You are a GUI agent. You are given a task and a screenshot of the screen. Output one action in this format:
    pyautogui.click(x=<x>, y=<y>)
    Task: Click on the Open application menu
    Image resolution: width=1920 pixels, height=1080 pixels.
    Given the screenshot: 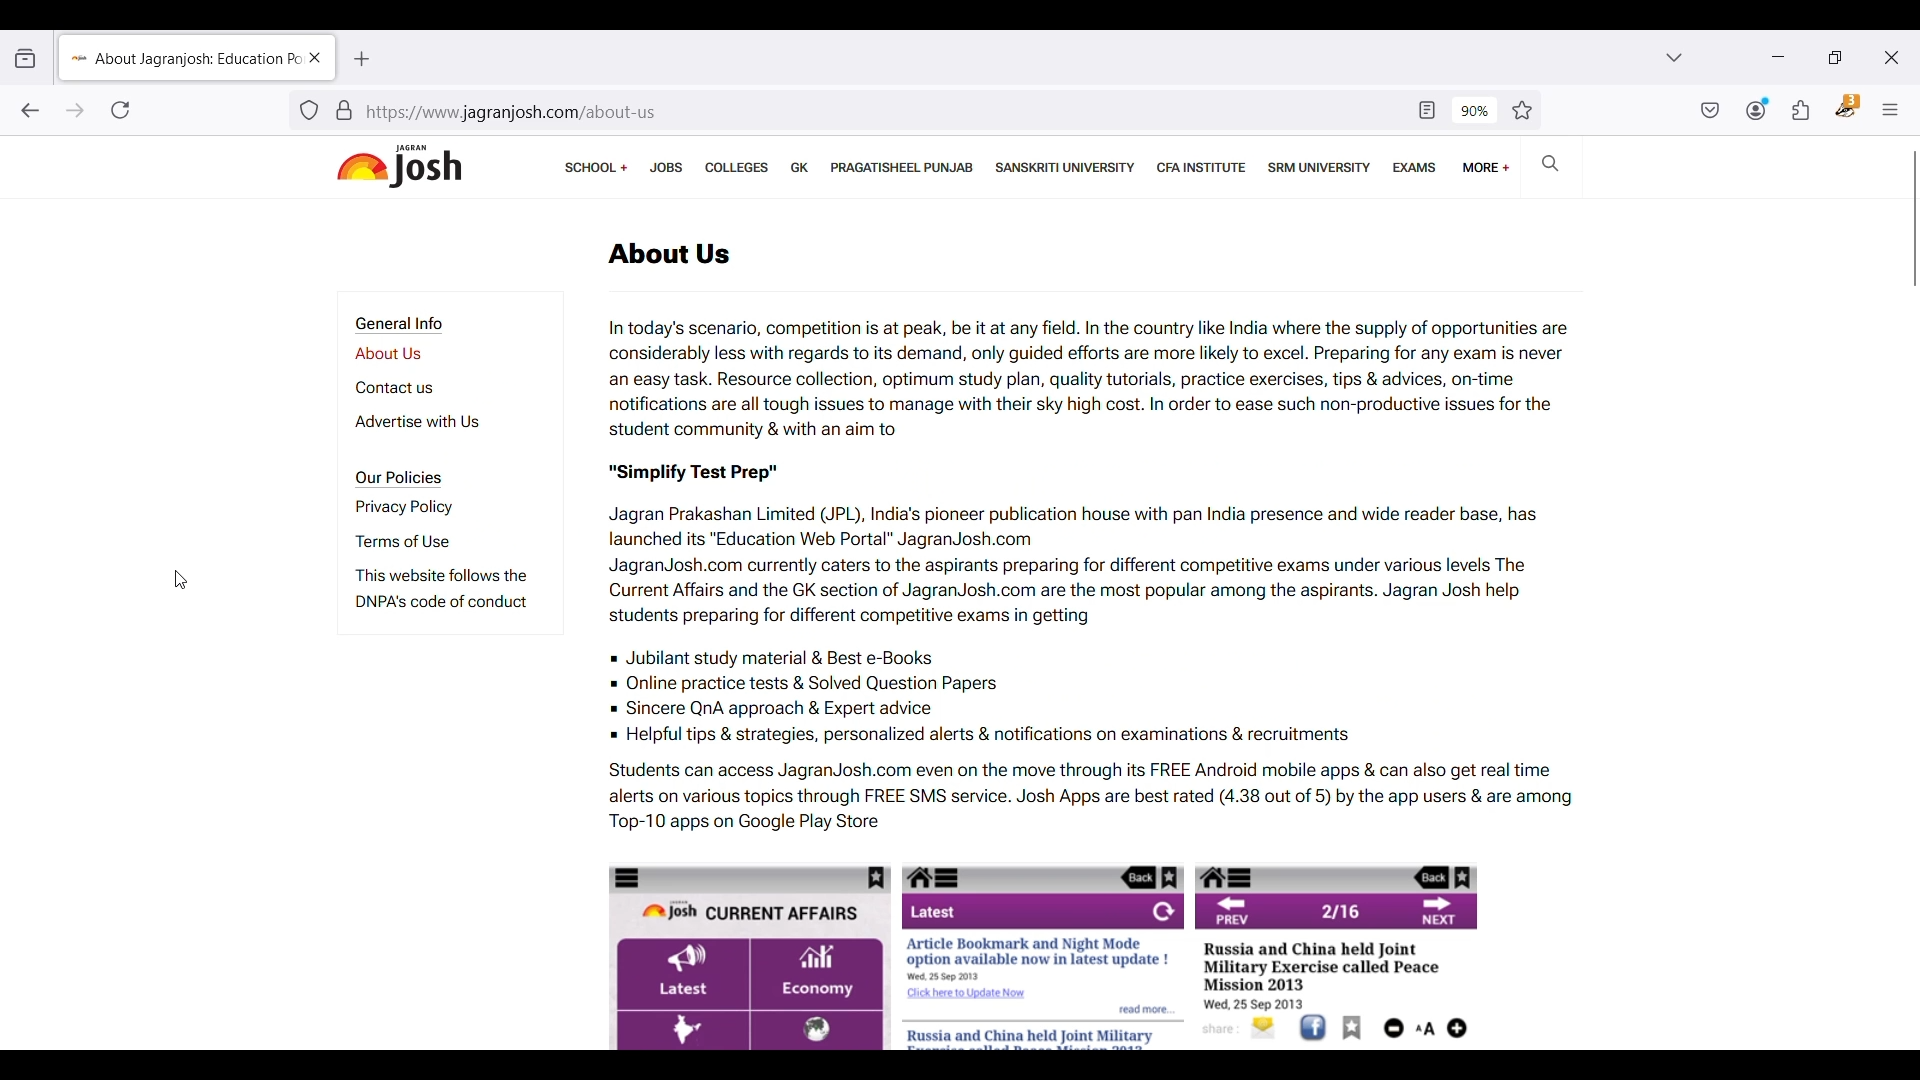 What is the action you would take?
    pyautogui.click(x=1890, y=110)
    